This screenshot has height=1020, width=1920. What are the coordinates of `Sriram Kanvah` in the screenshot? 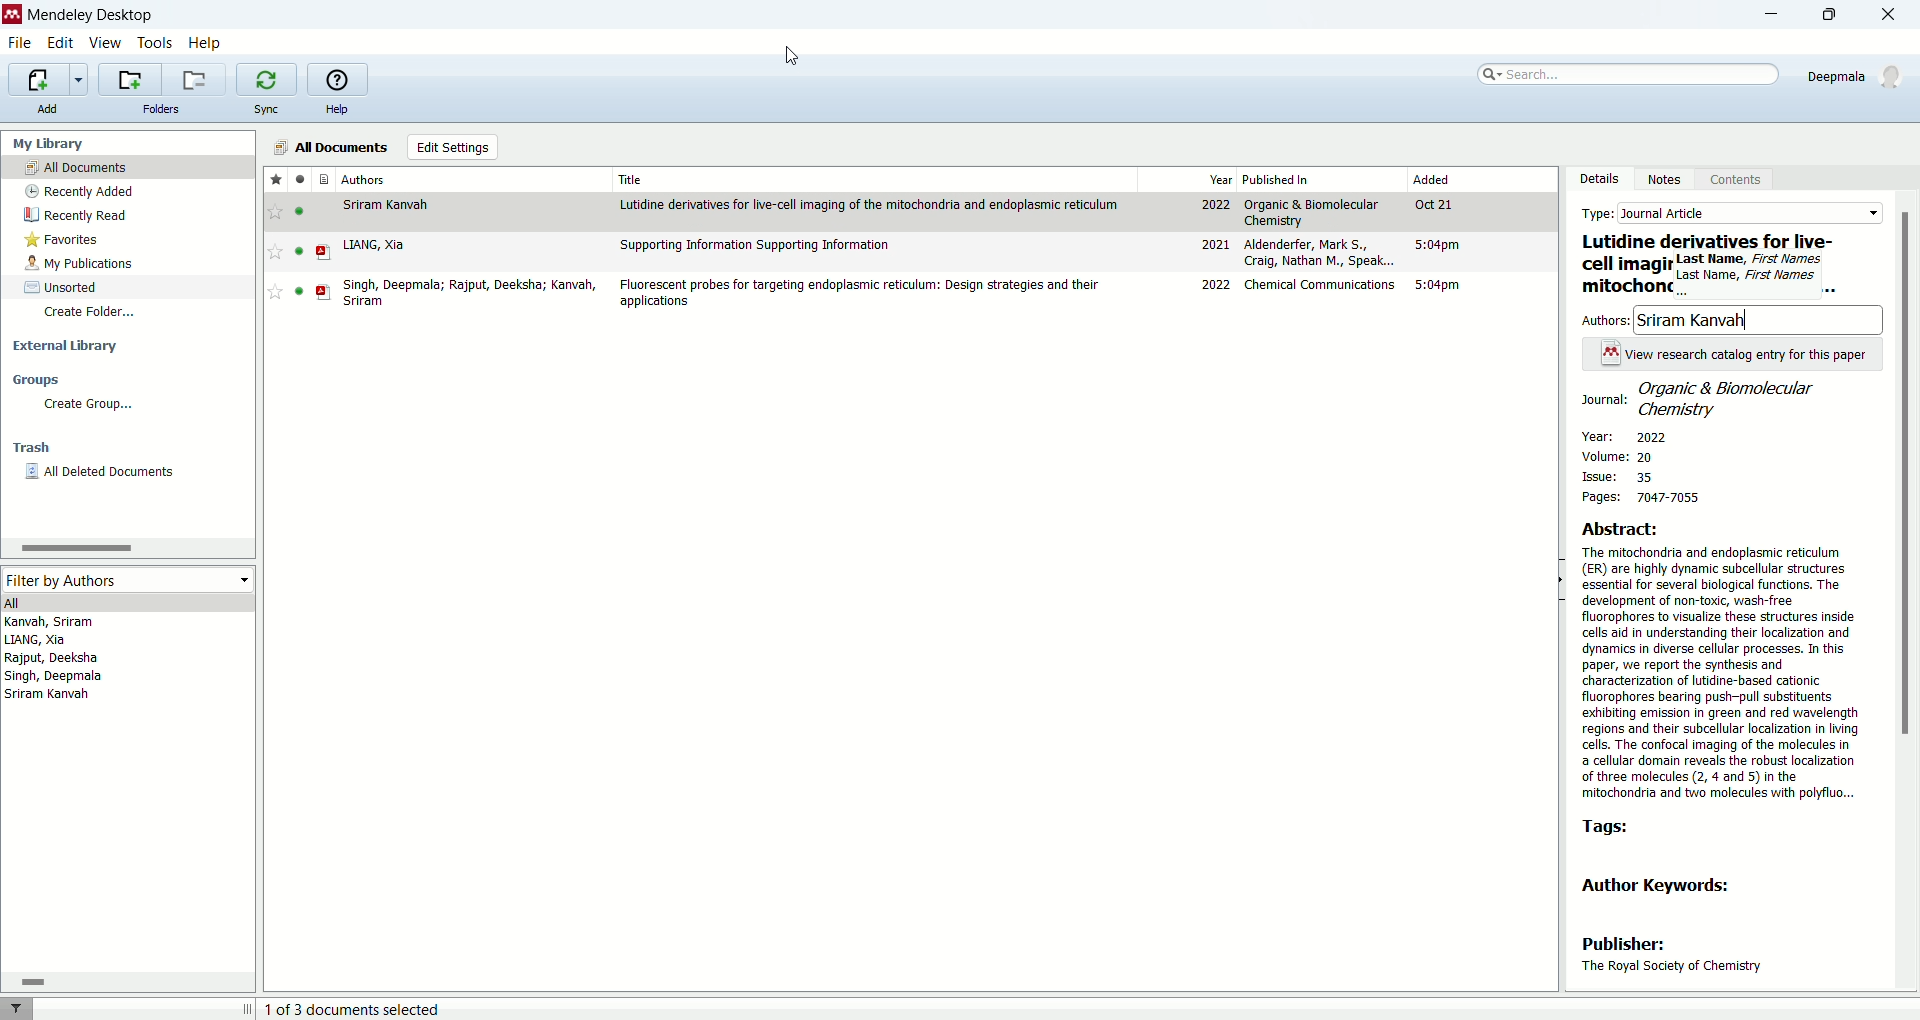 It's located at (391, 206).